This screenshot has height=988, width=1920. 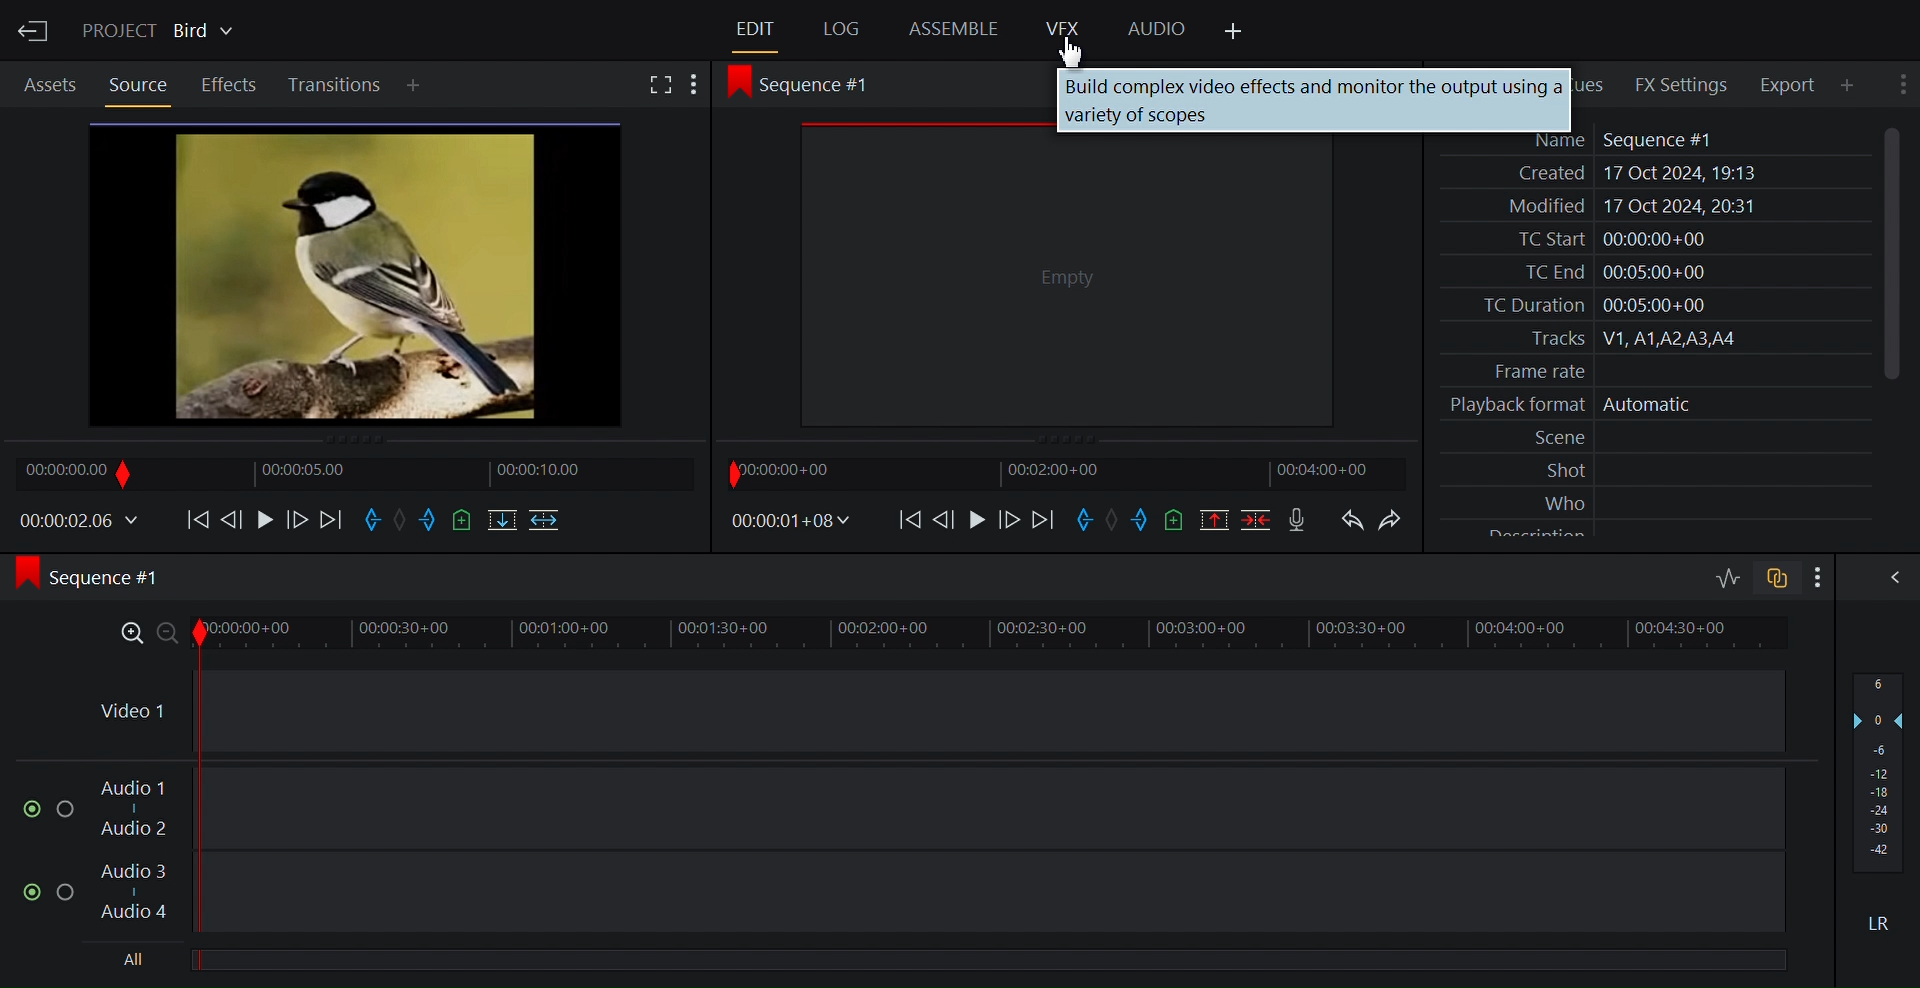 I want to click on Move forward, so click(x=331, y=520).